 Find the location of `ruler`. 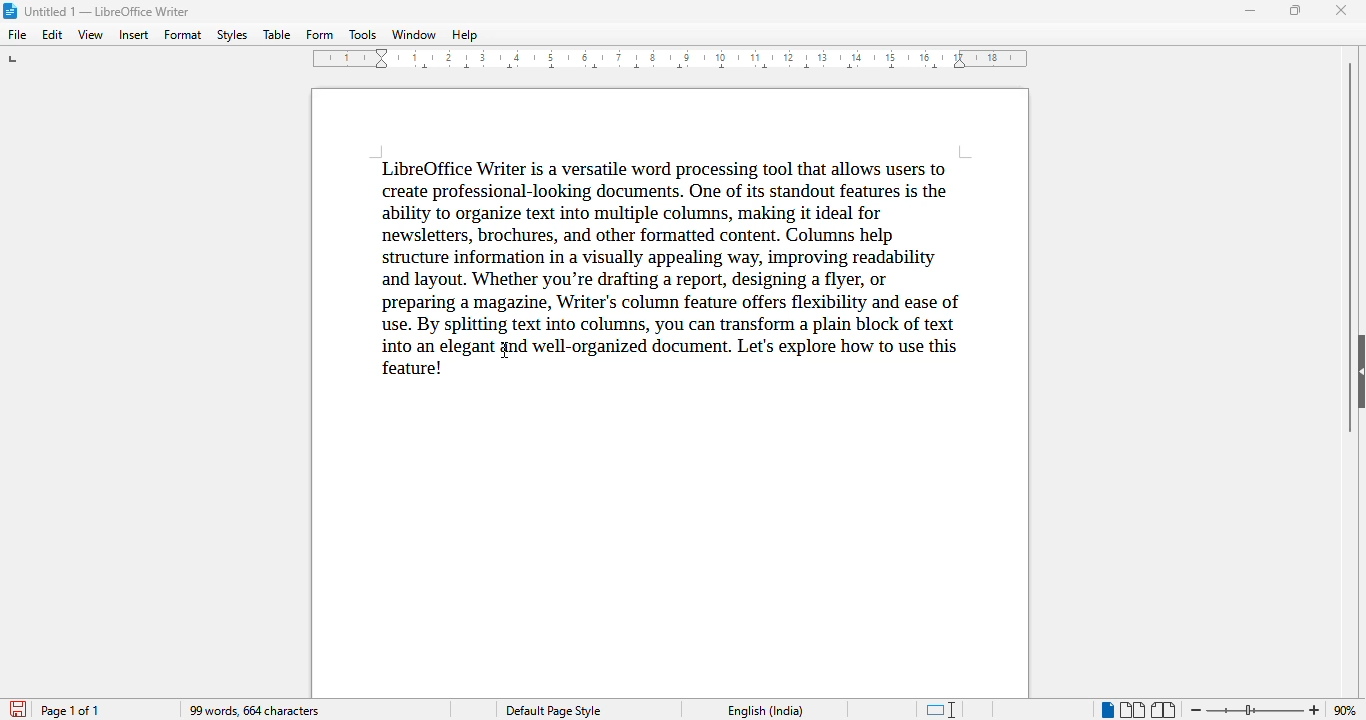

ruler is located at coordinates (670, 59).